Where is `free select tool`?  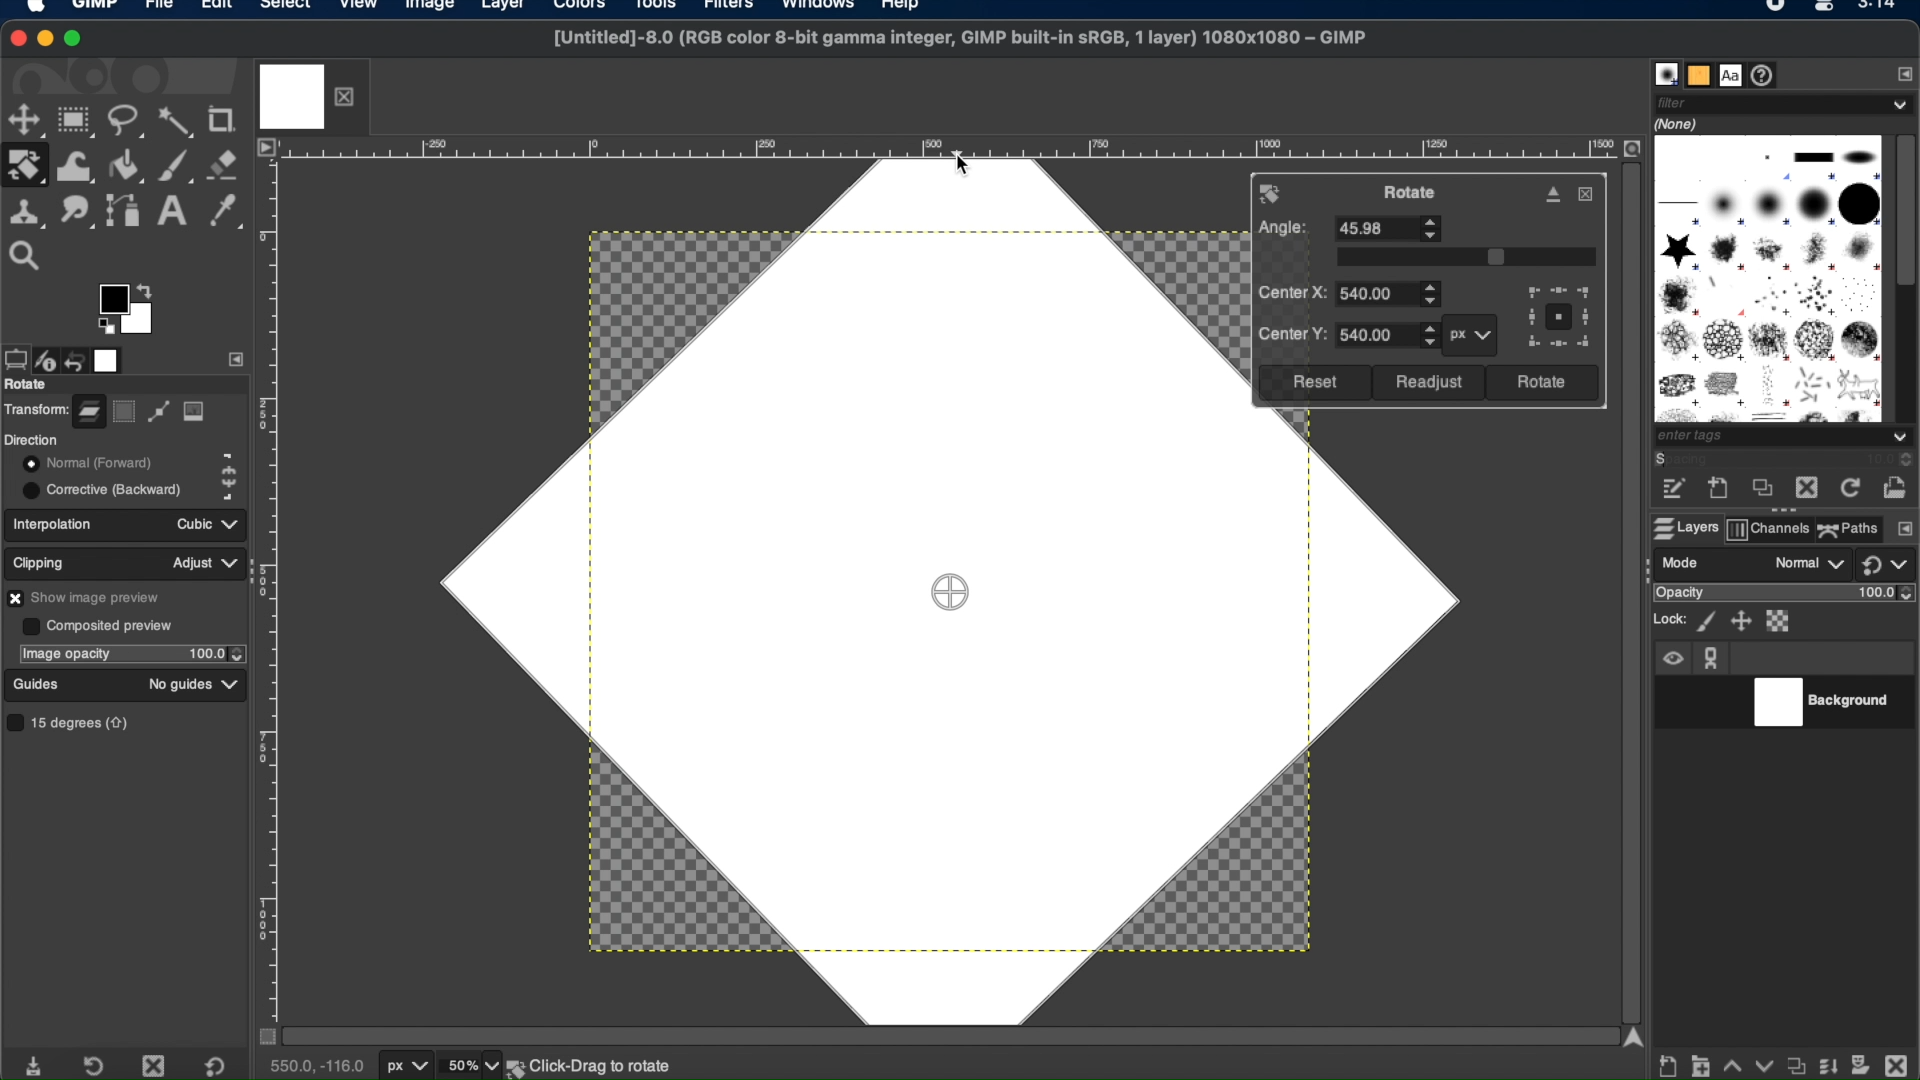
free select tool is located at coordinates (127, 123).